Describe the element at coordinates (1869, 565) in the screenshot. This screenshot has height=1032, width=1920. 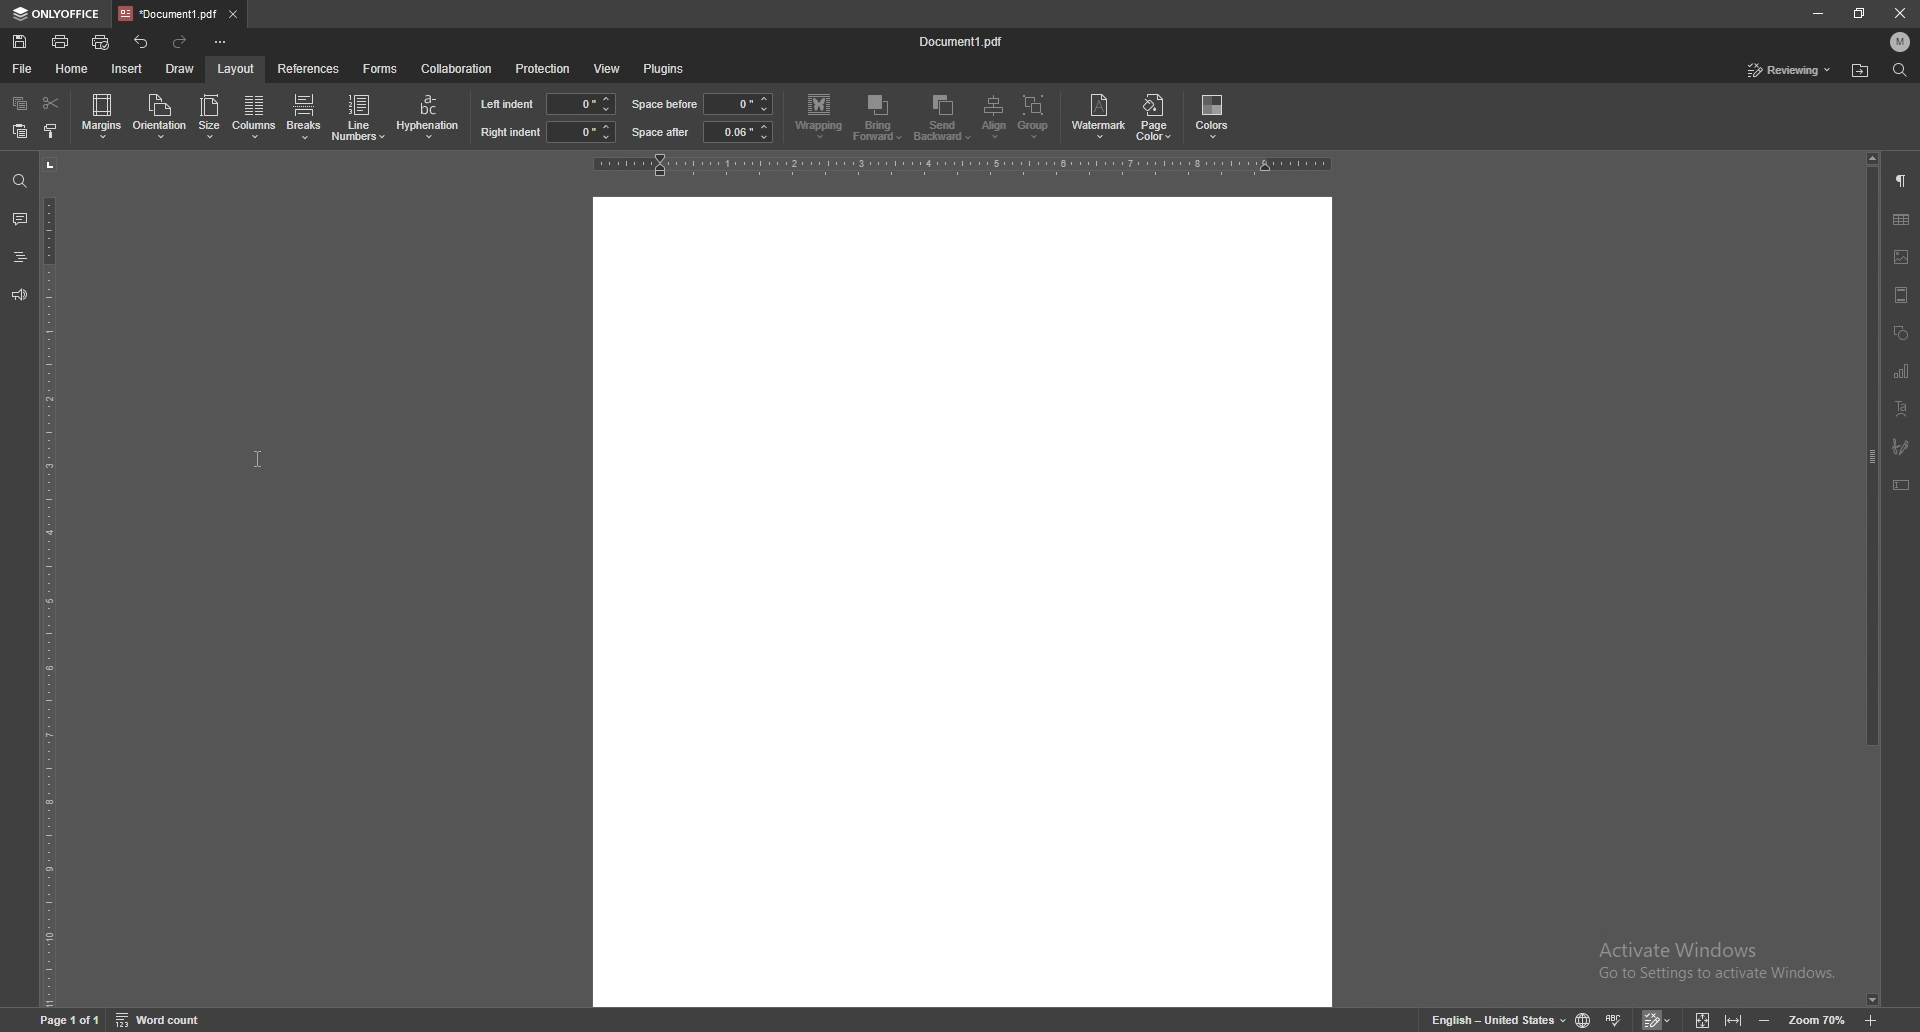
I see `scroll bar` at that location.